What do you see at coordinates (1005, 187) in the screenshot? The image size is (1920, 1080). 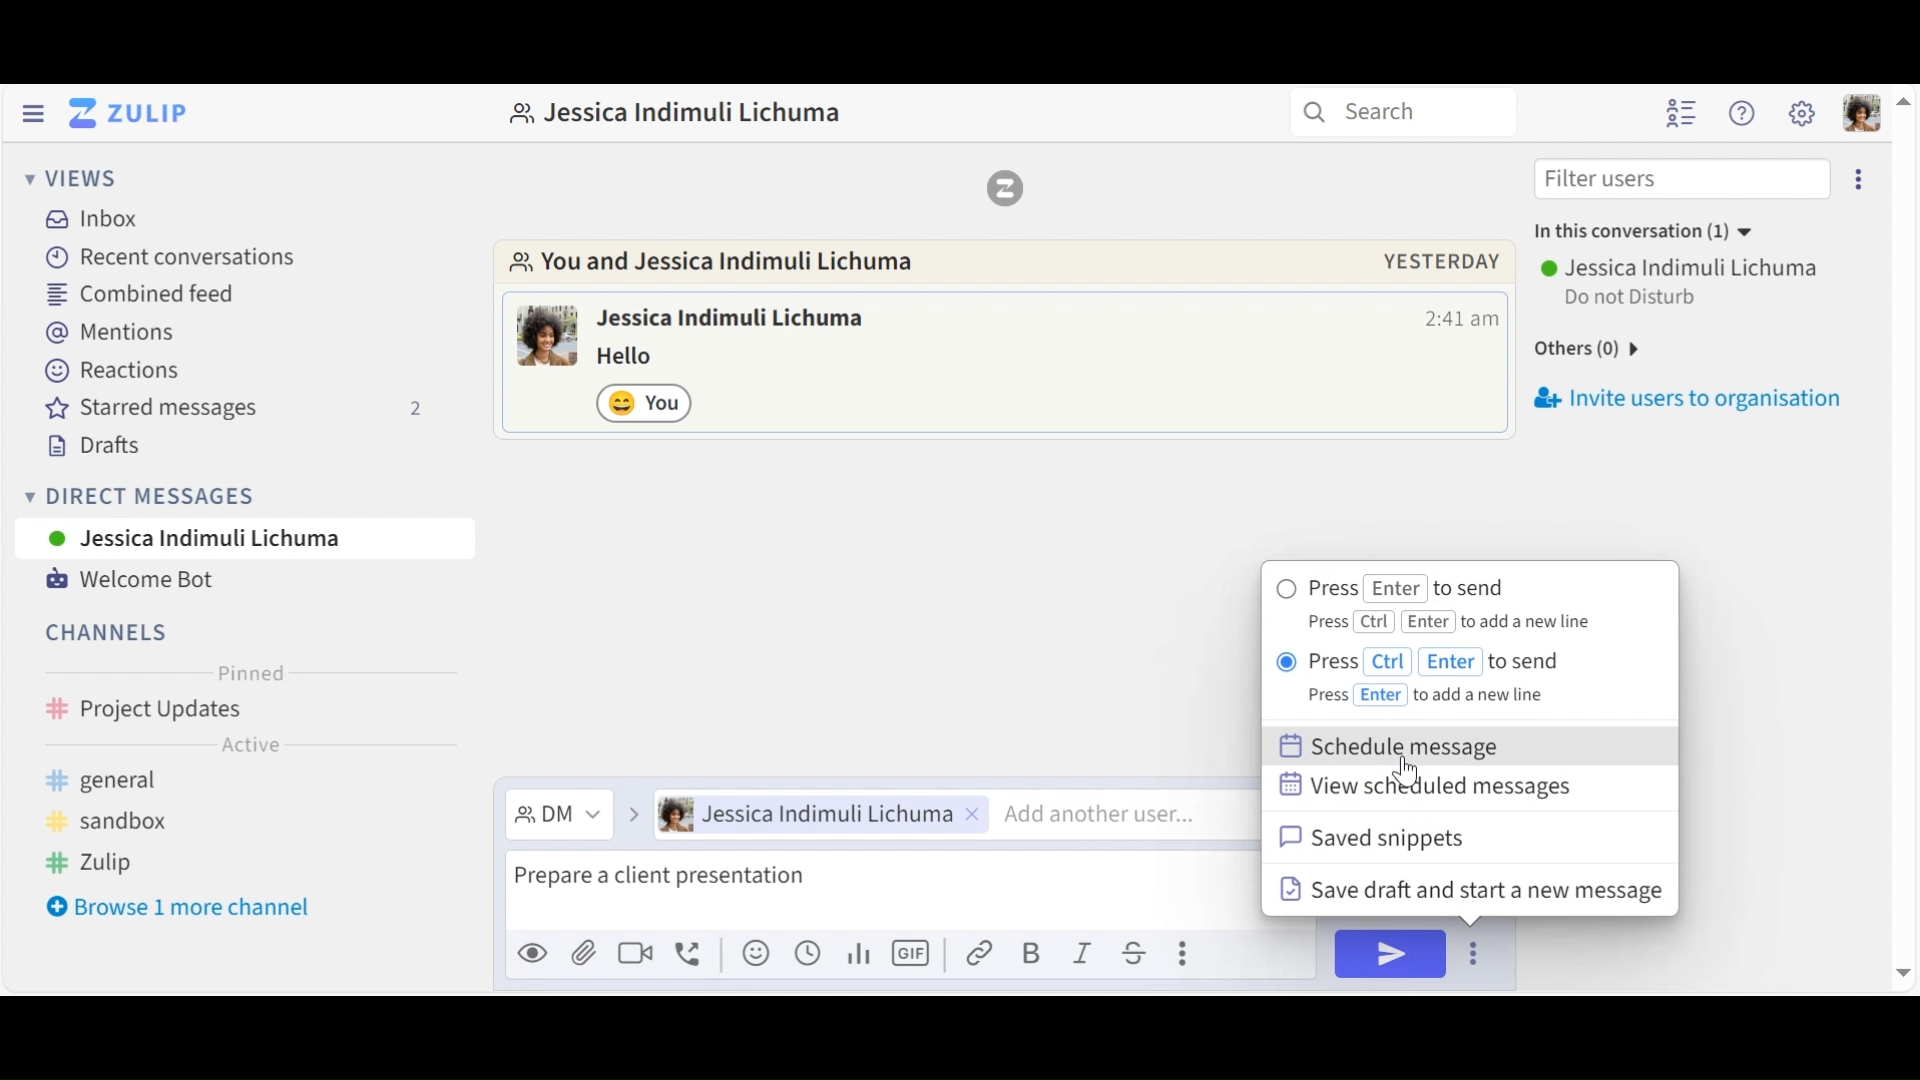 I see `Zulip` at bounding box center [1005, 187].